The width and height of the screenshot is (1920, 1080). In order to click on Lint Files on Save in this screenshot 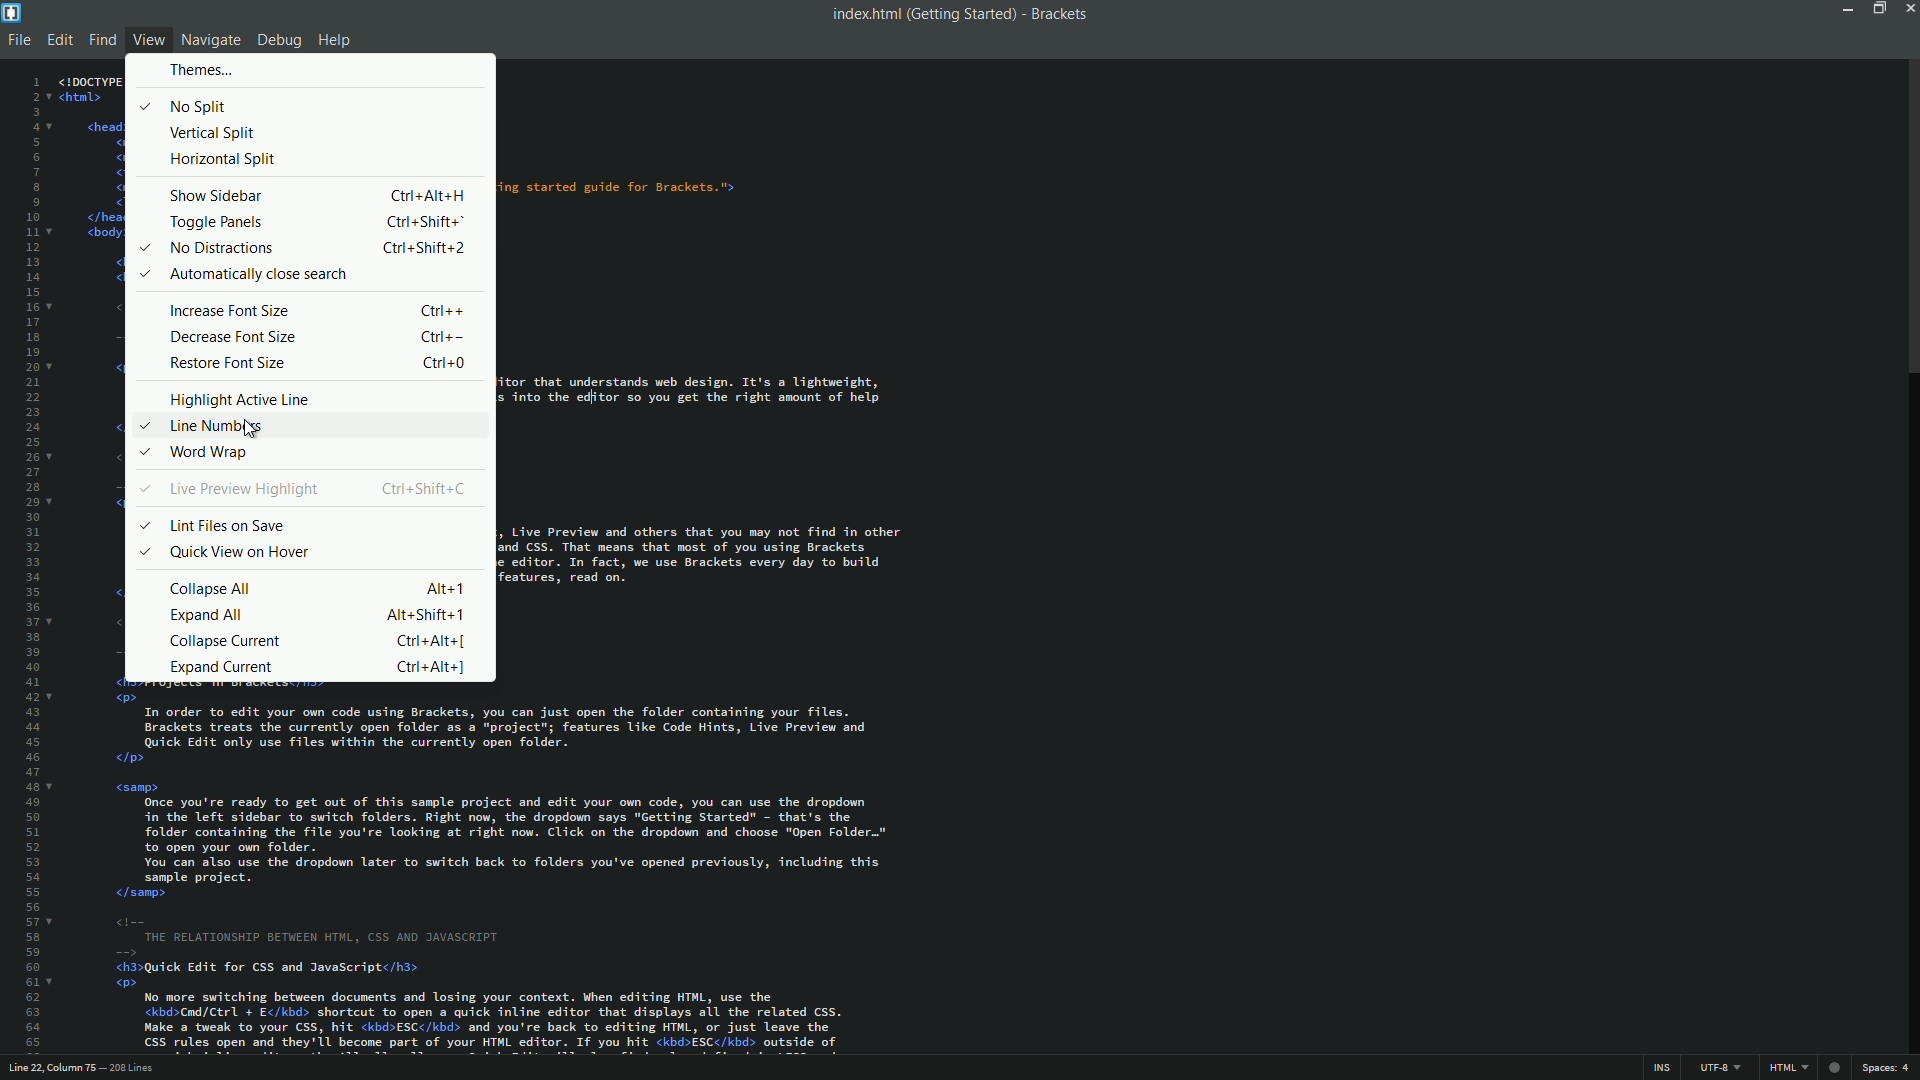, I will do `click(213, 527)`.